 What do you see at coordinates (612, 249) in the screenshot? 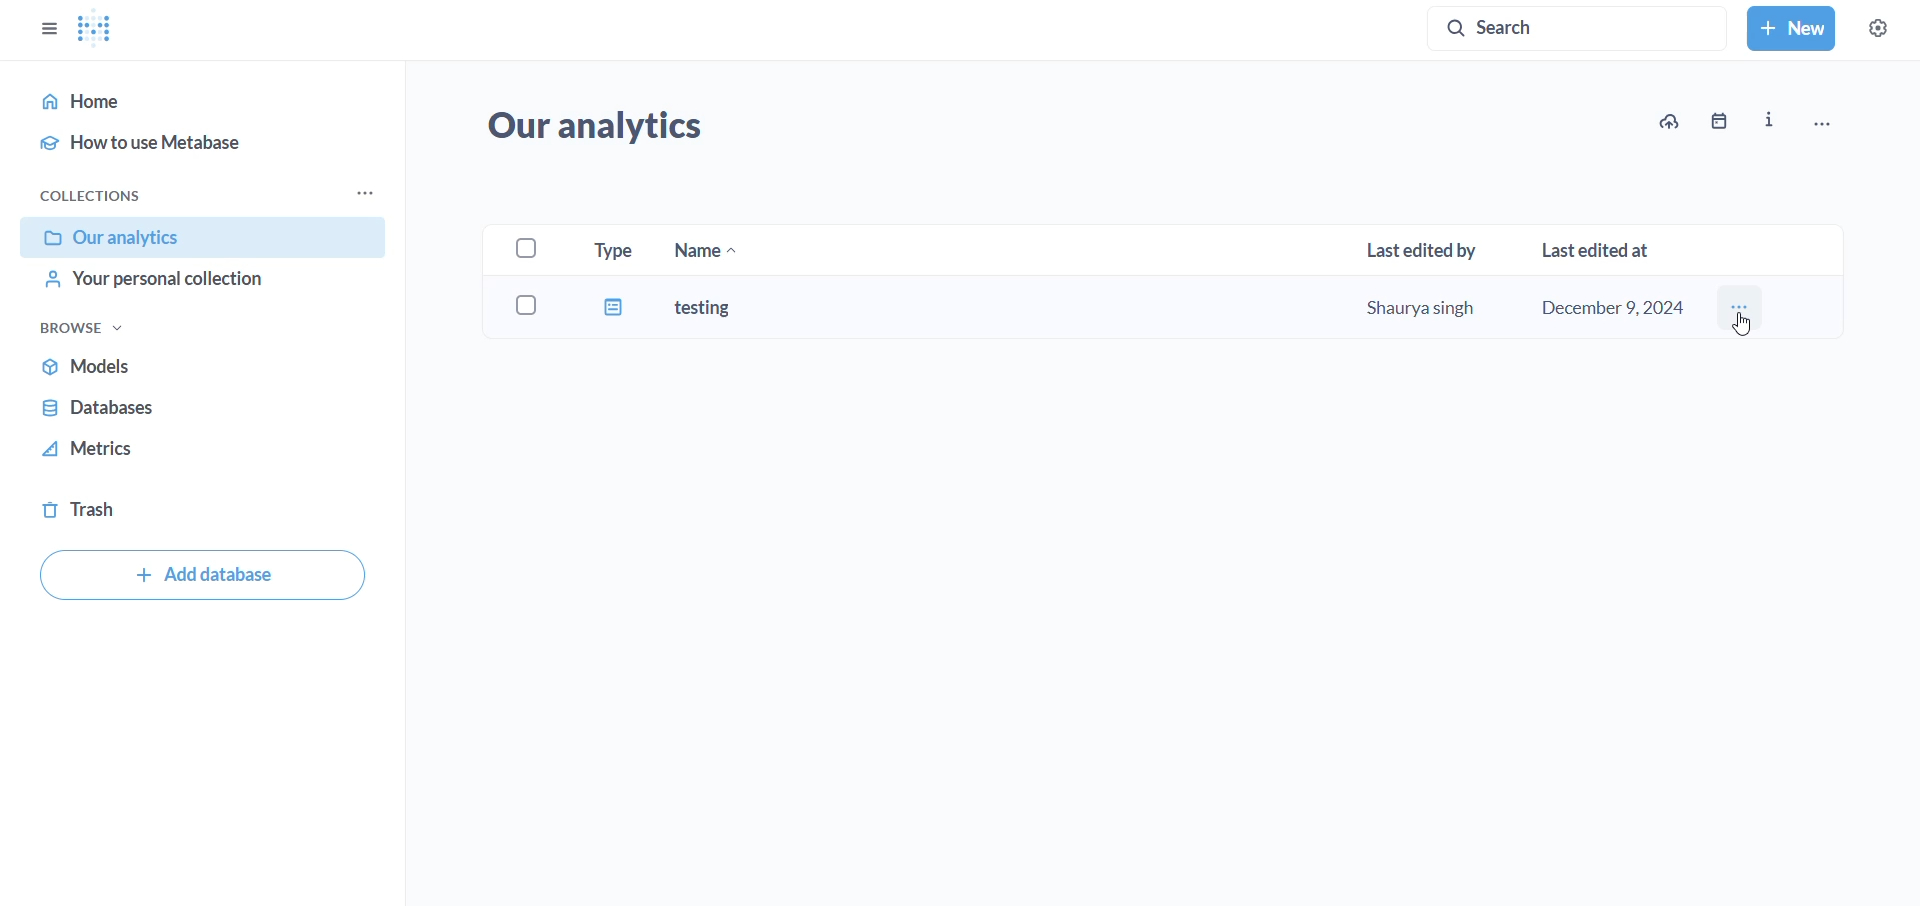
I see `type` at bounding box center [612, 249].